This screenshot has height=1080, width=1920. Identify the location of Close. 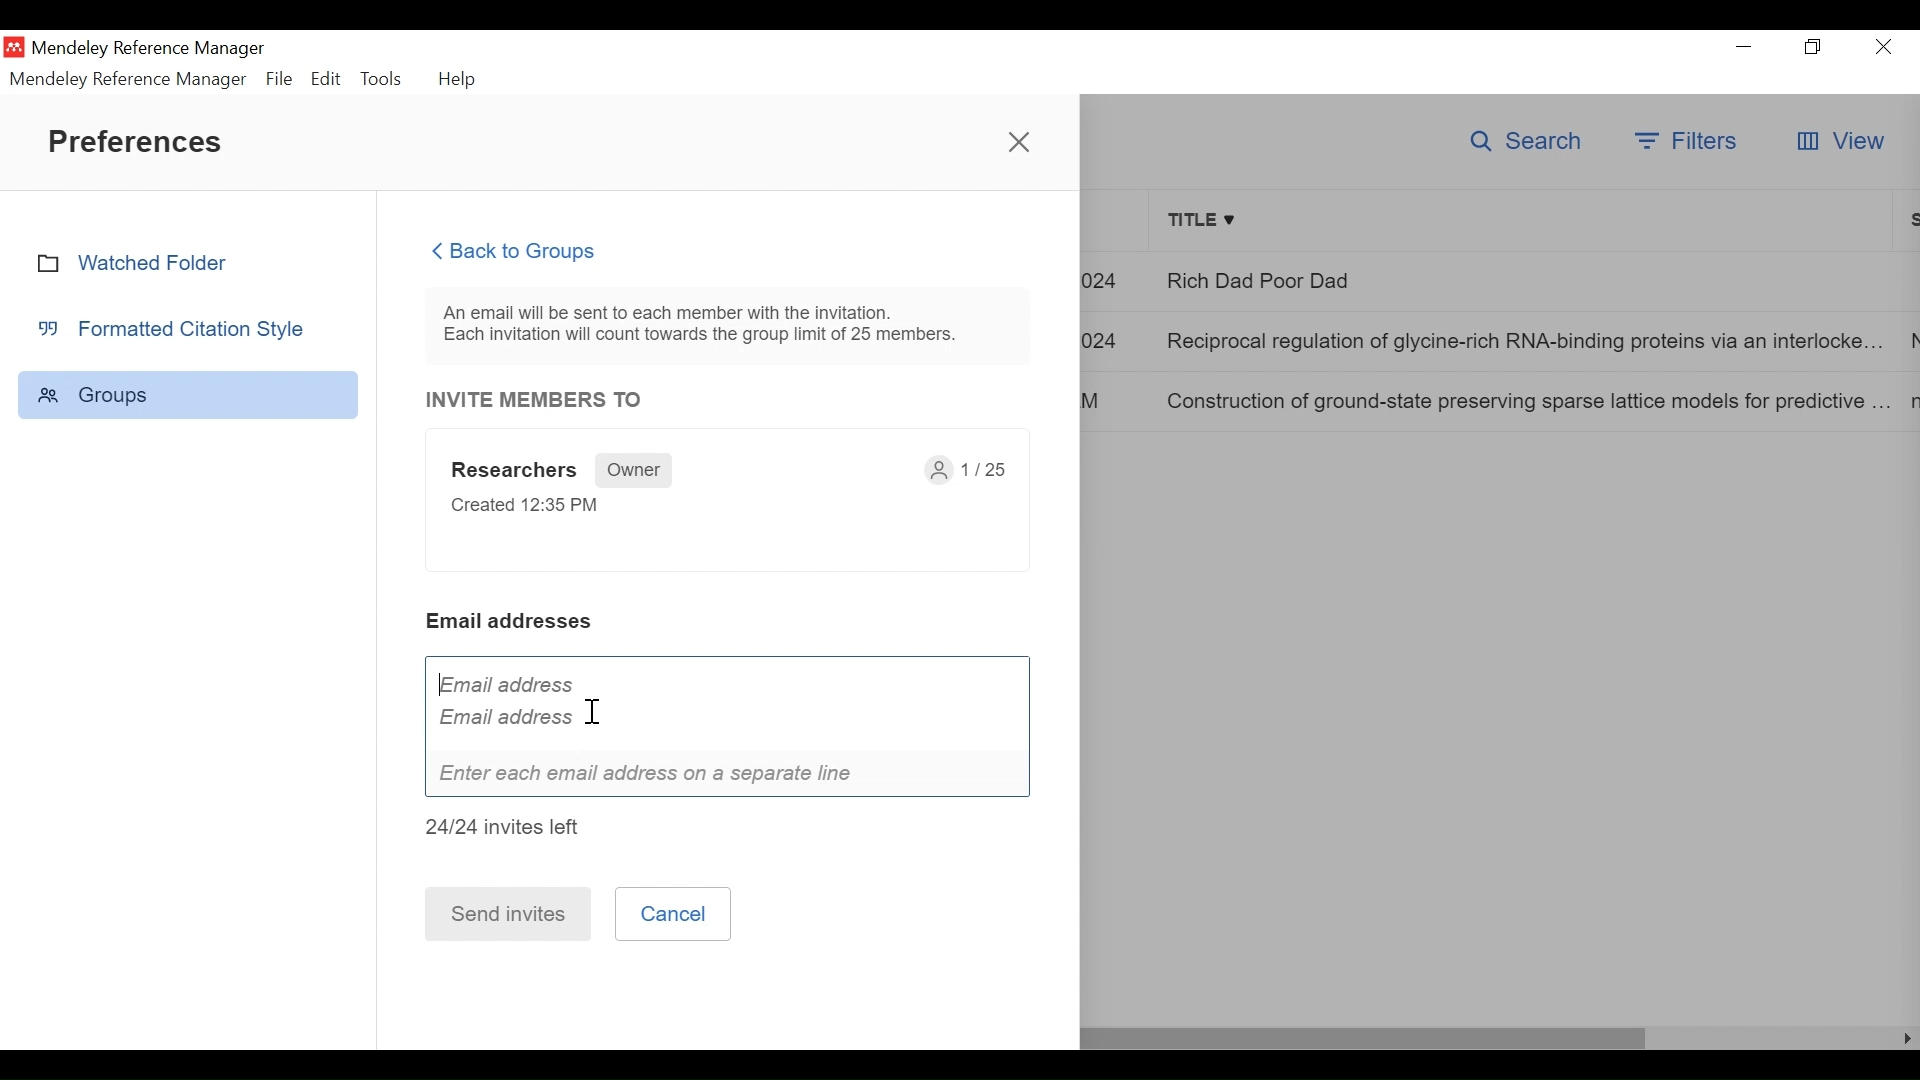
(1019, 139).